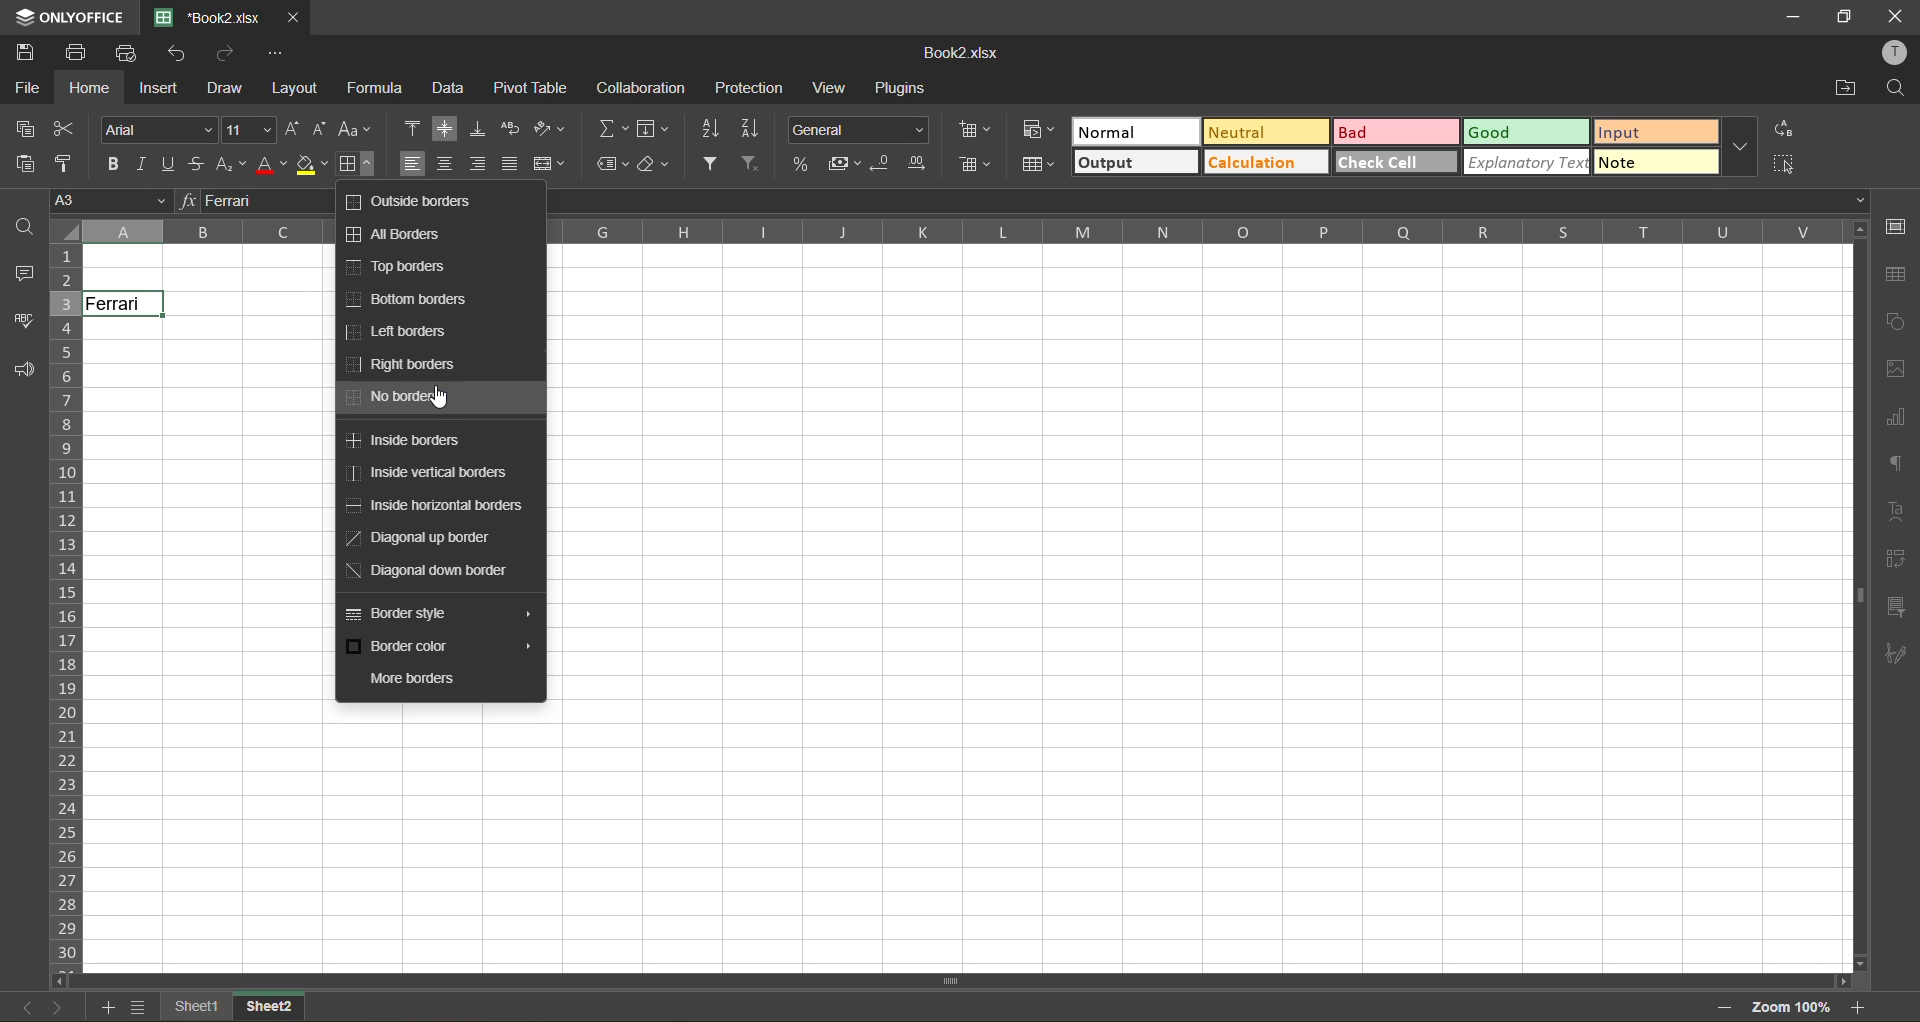 The width and height of the screenshot is (1920, 1022). Describe the element at coordinates (429, 474) in the screenshot. I see `inside vertical borders` at that location.